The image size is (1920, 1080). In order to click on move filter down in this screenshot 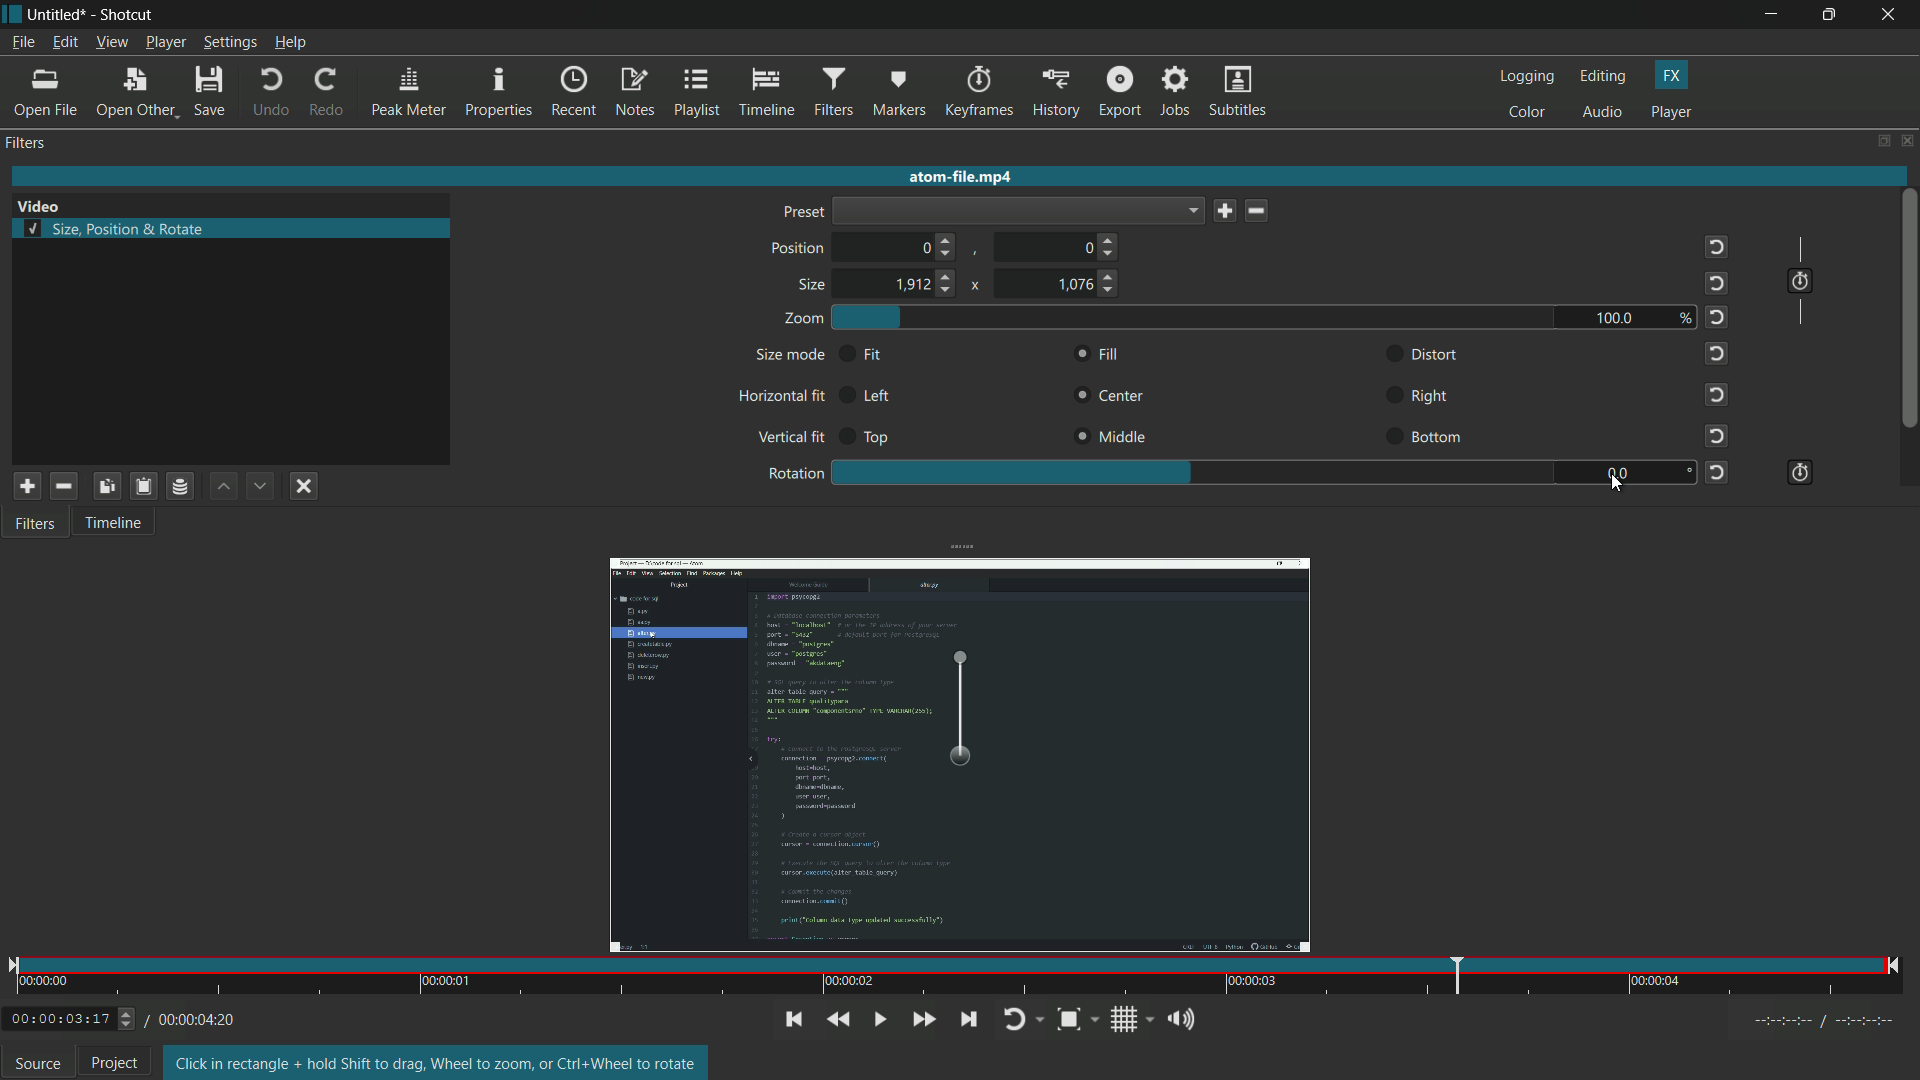, I will do `click(261, 486)`.